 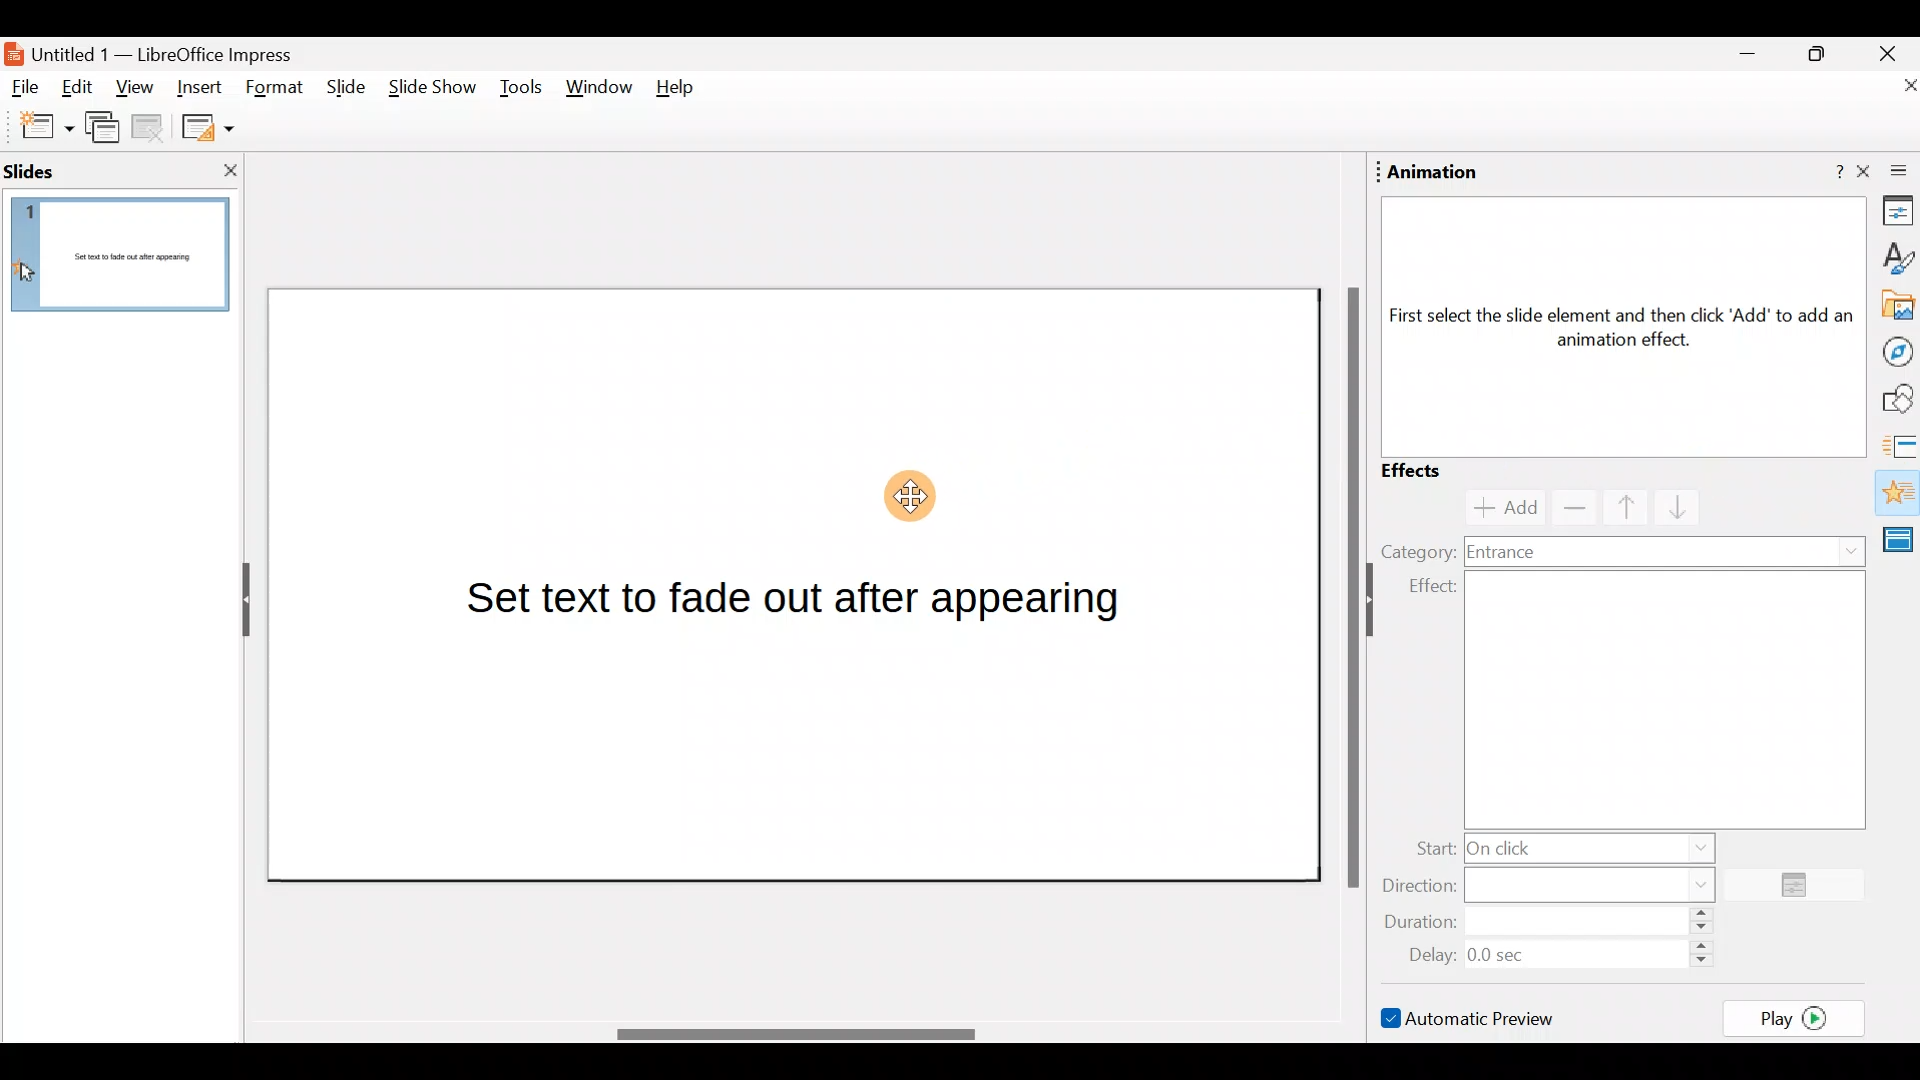 I want to click on Start, so click(x=1559, y=846).